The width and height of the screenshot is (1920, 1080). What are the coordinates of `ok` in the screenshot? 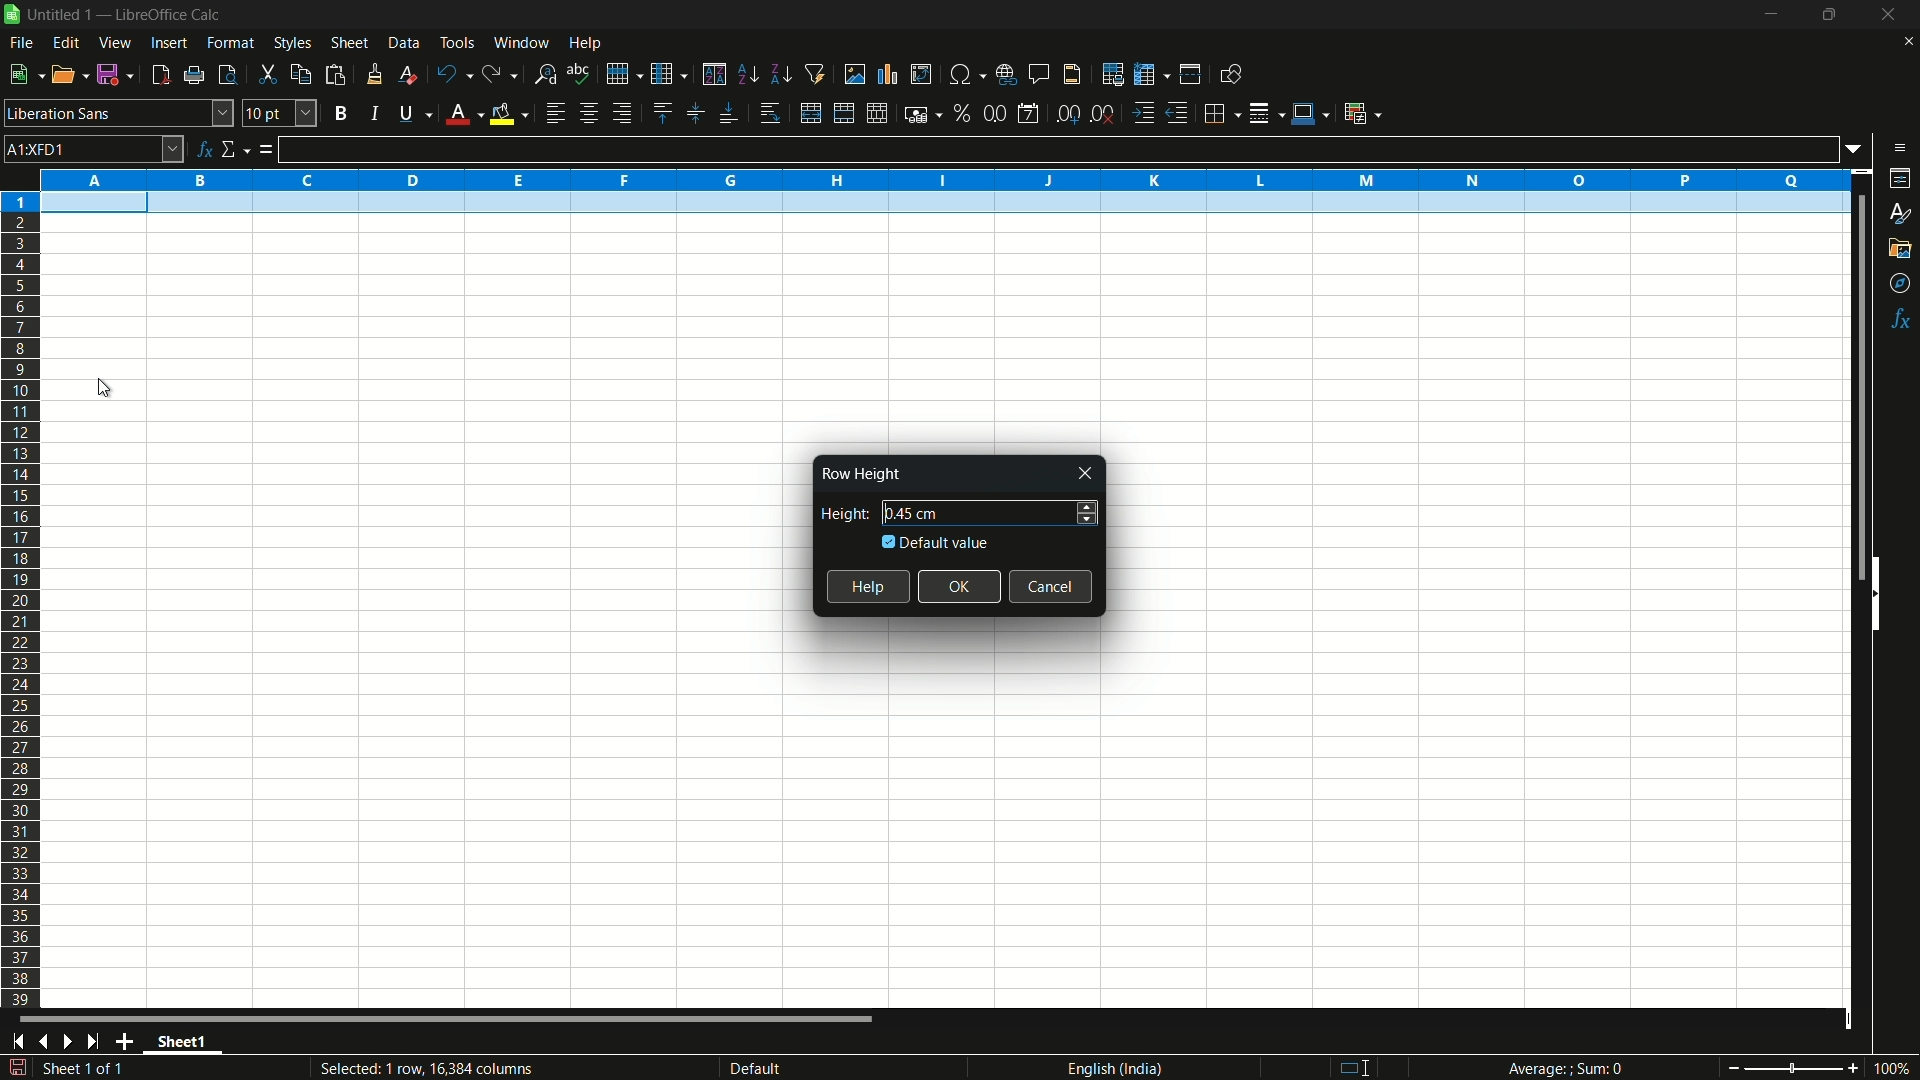 It's located at (961, 586).